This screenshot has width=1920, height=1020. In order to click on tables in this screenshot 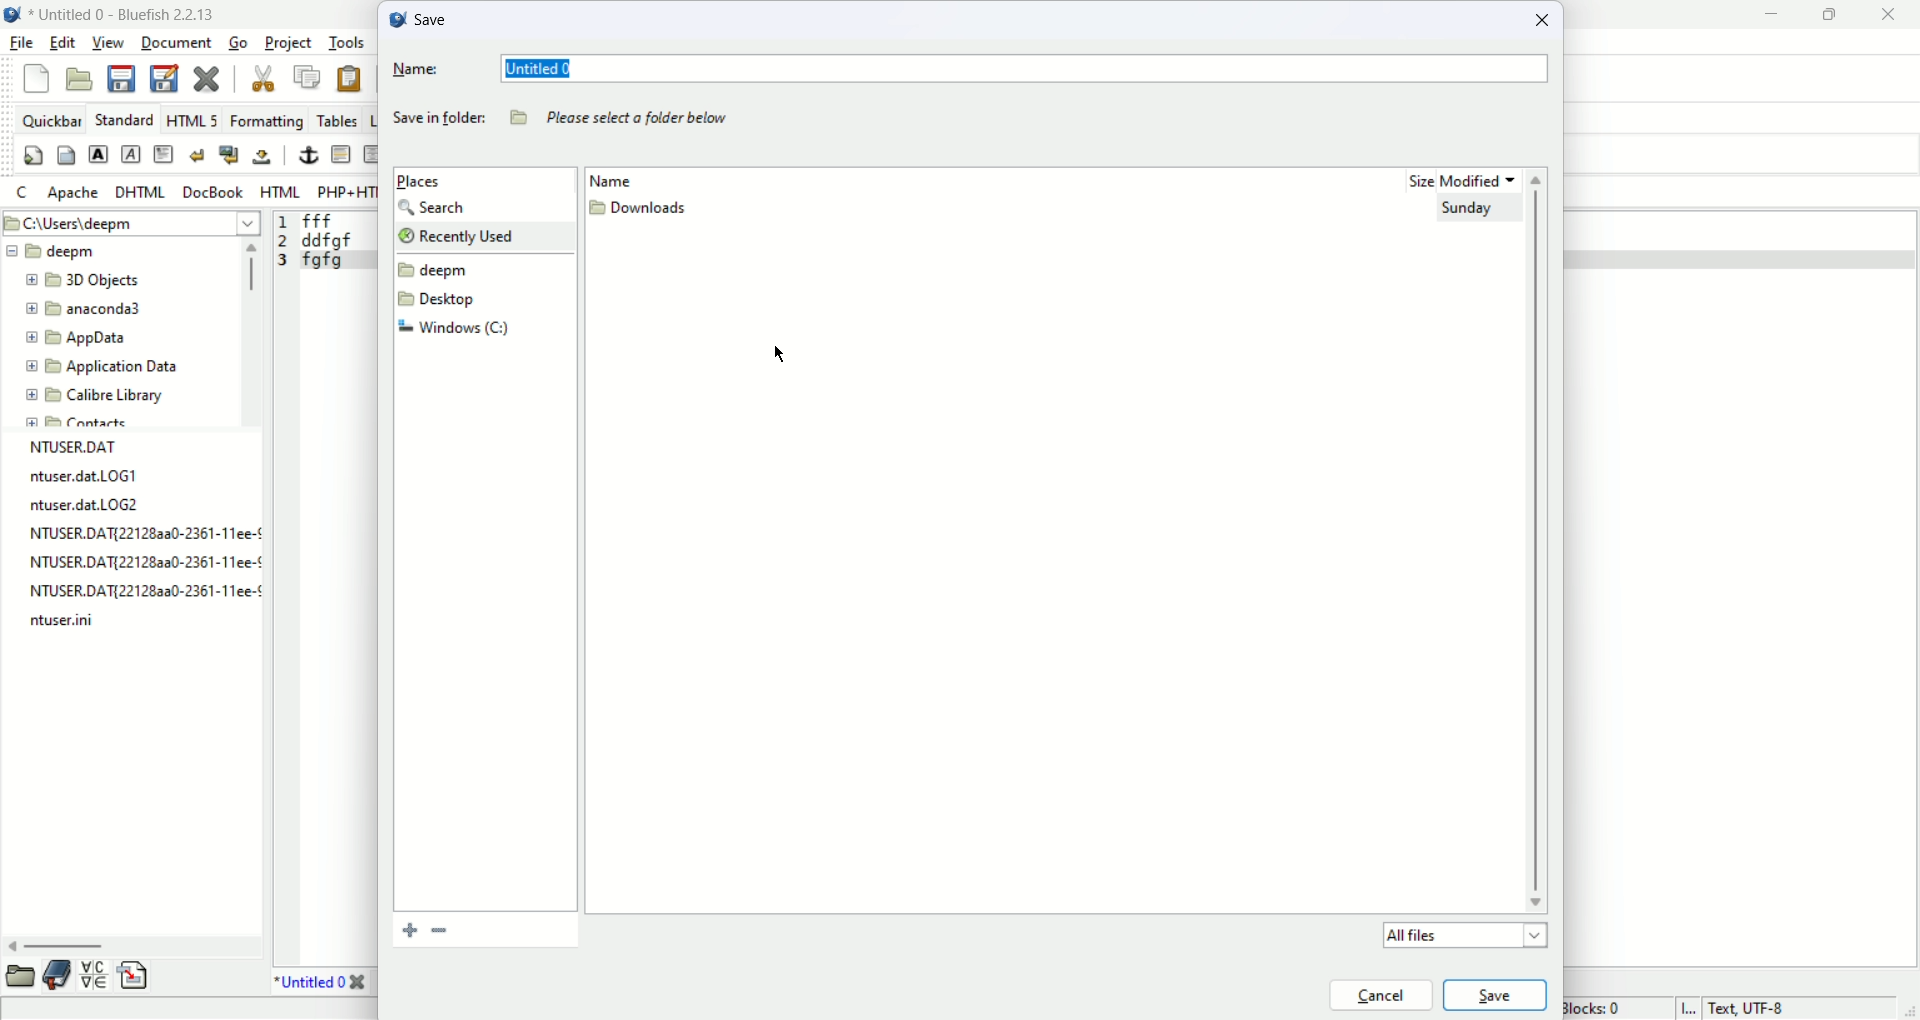, I will do `click(334, 119)`.